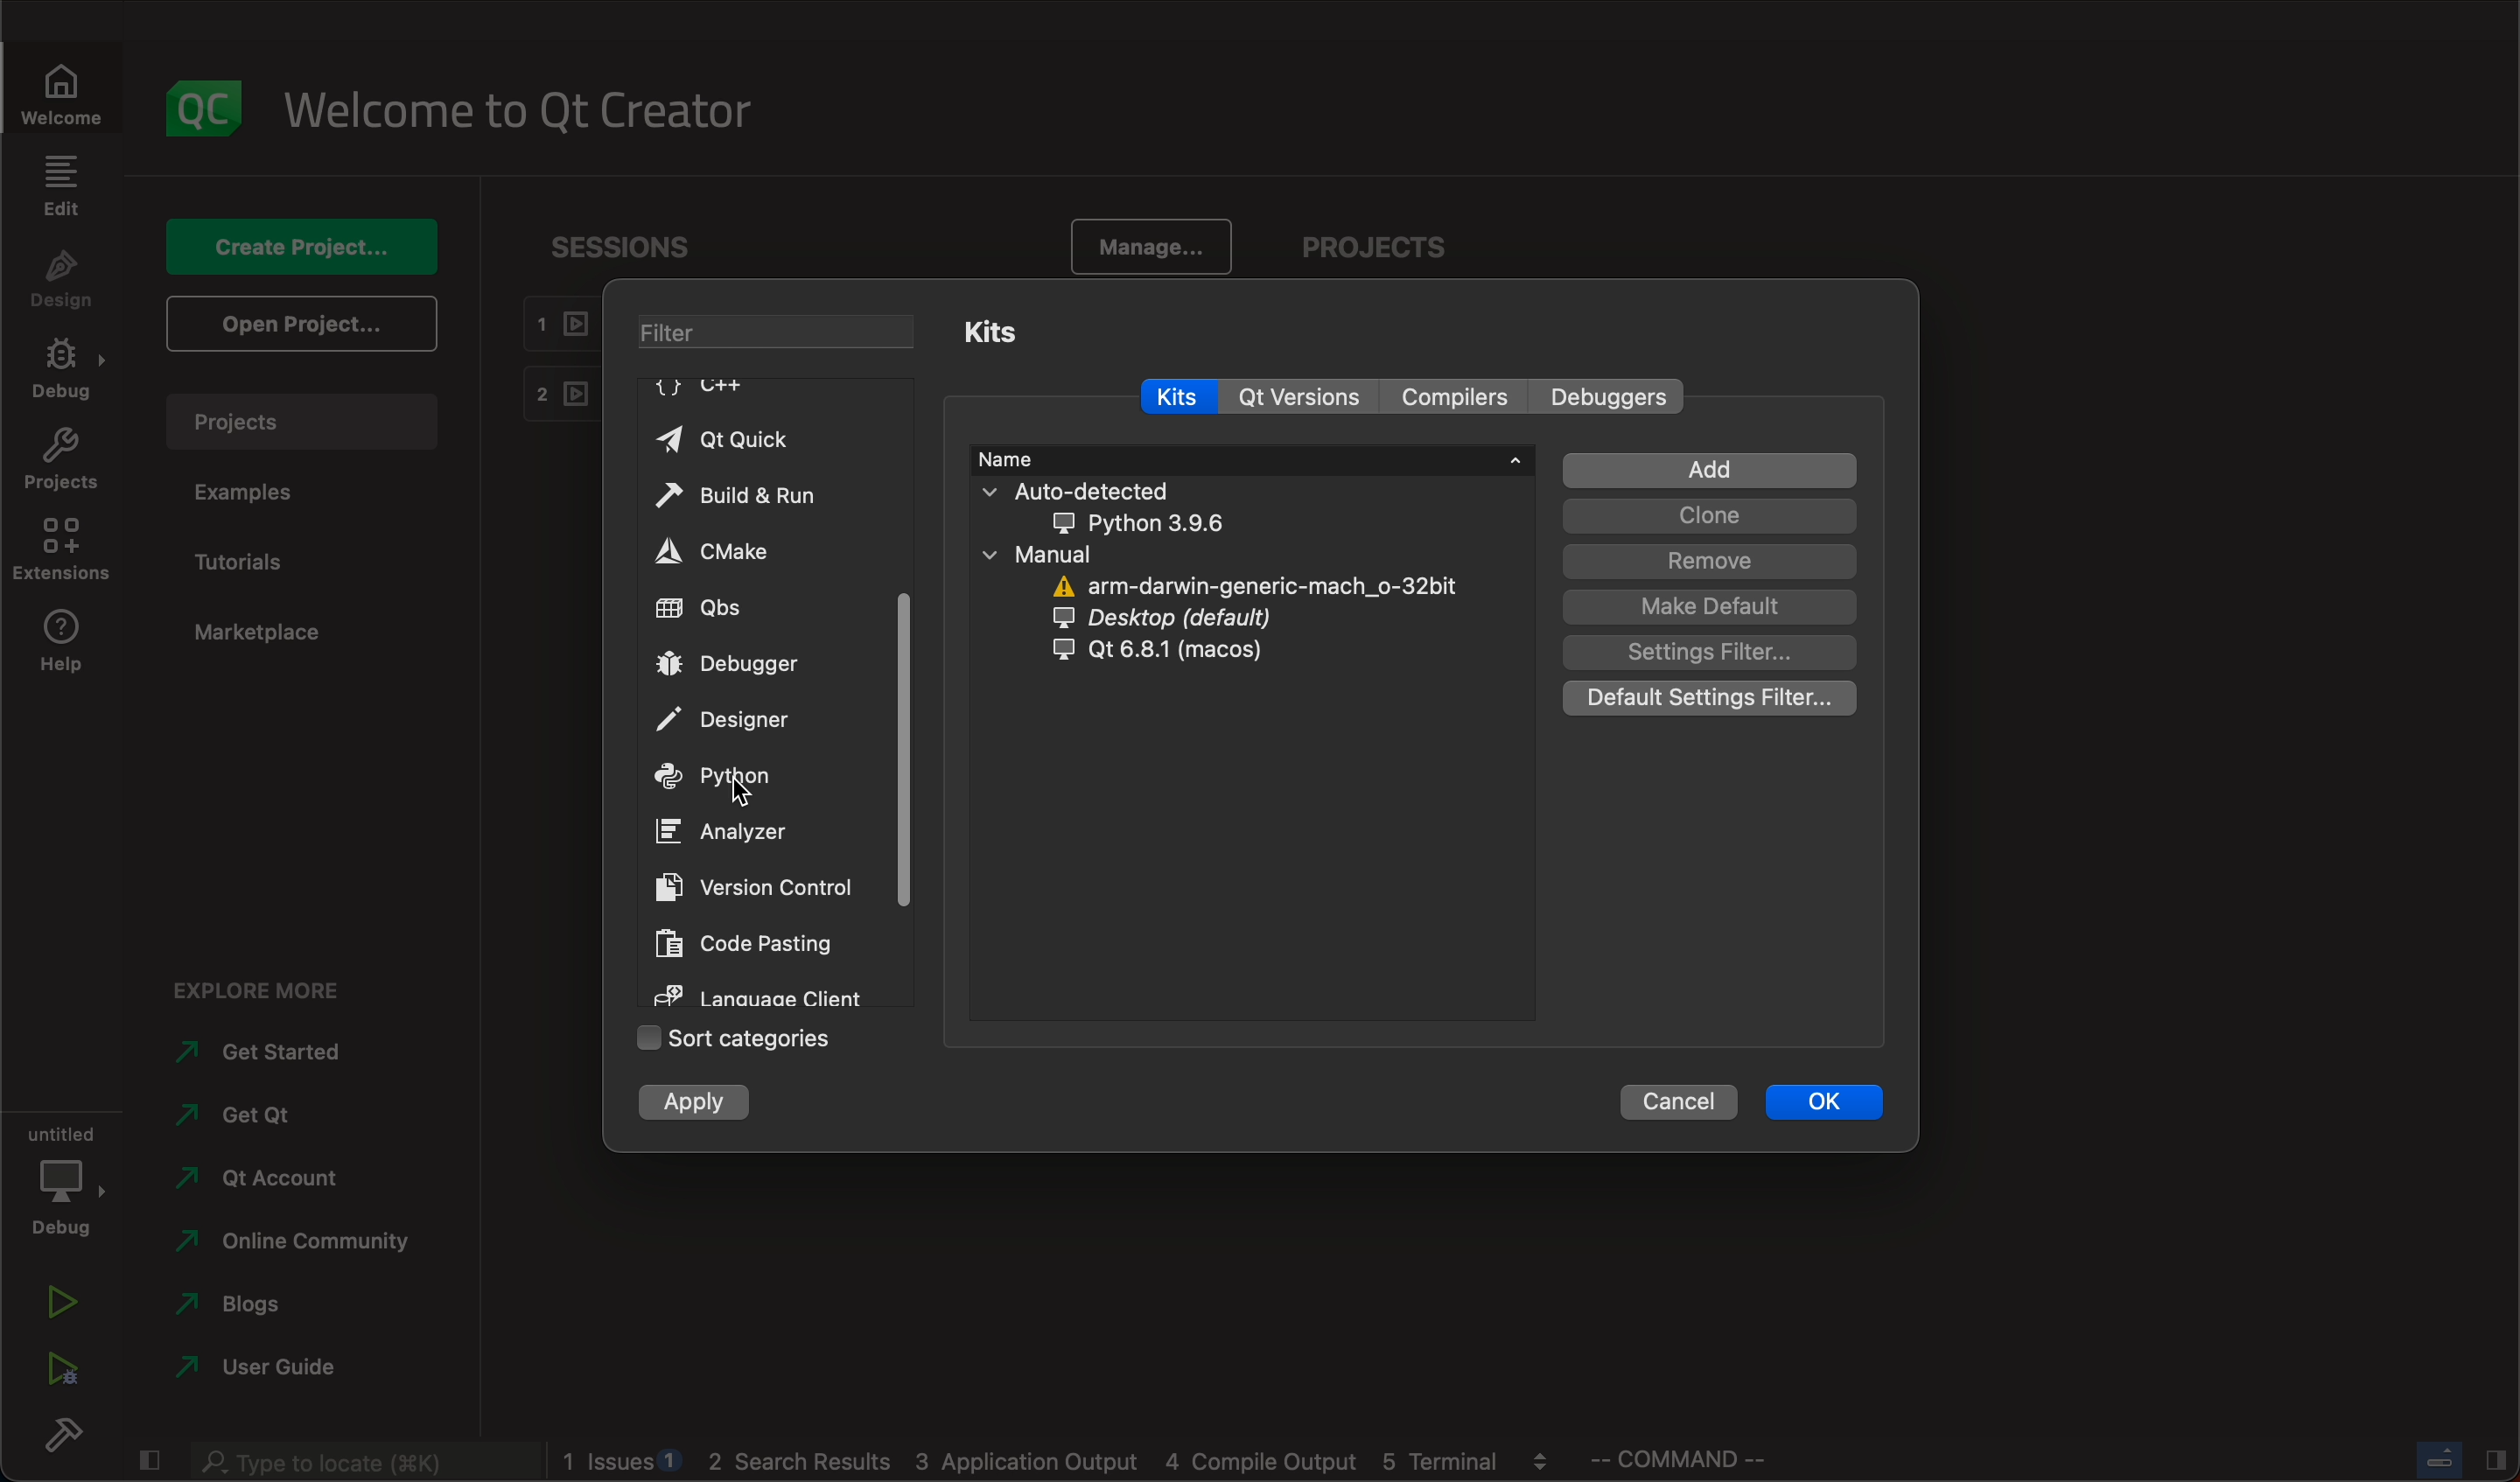  Describe the element at coordinates (255, 1112) in the screenshot. I see `qt` at that location.